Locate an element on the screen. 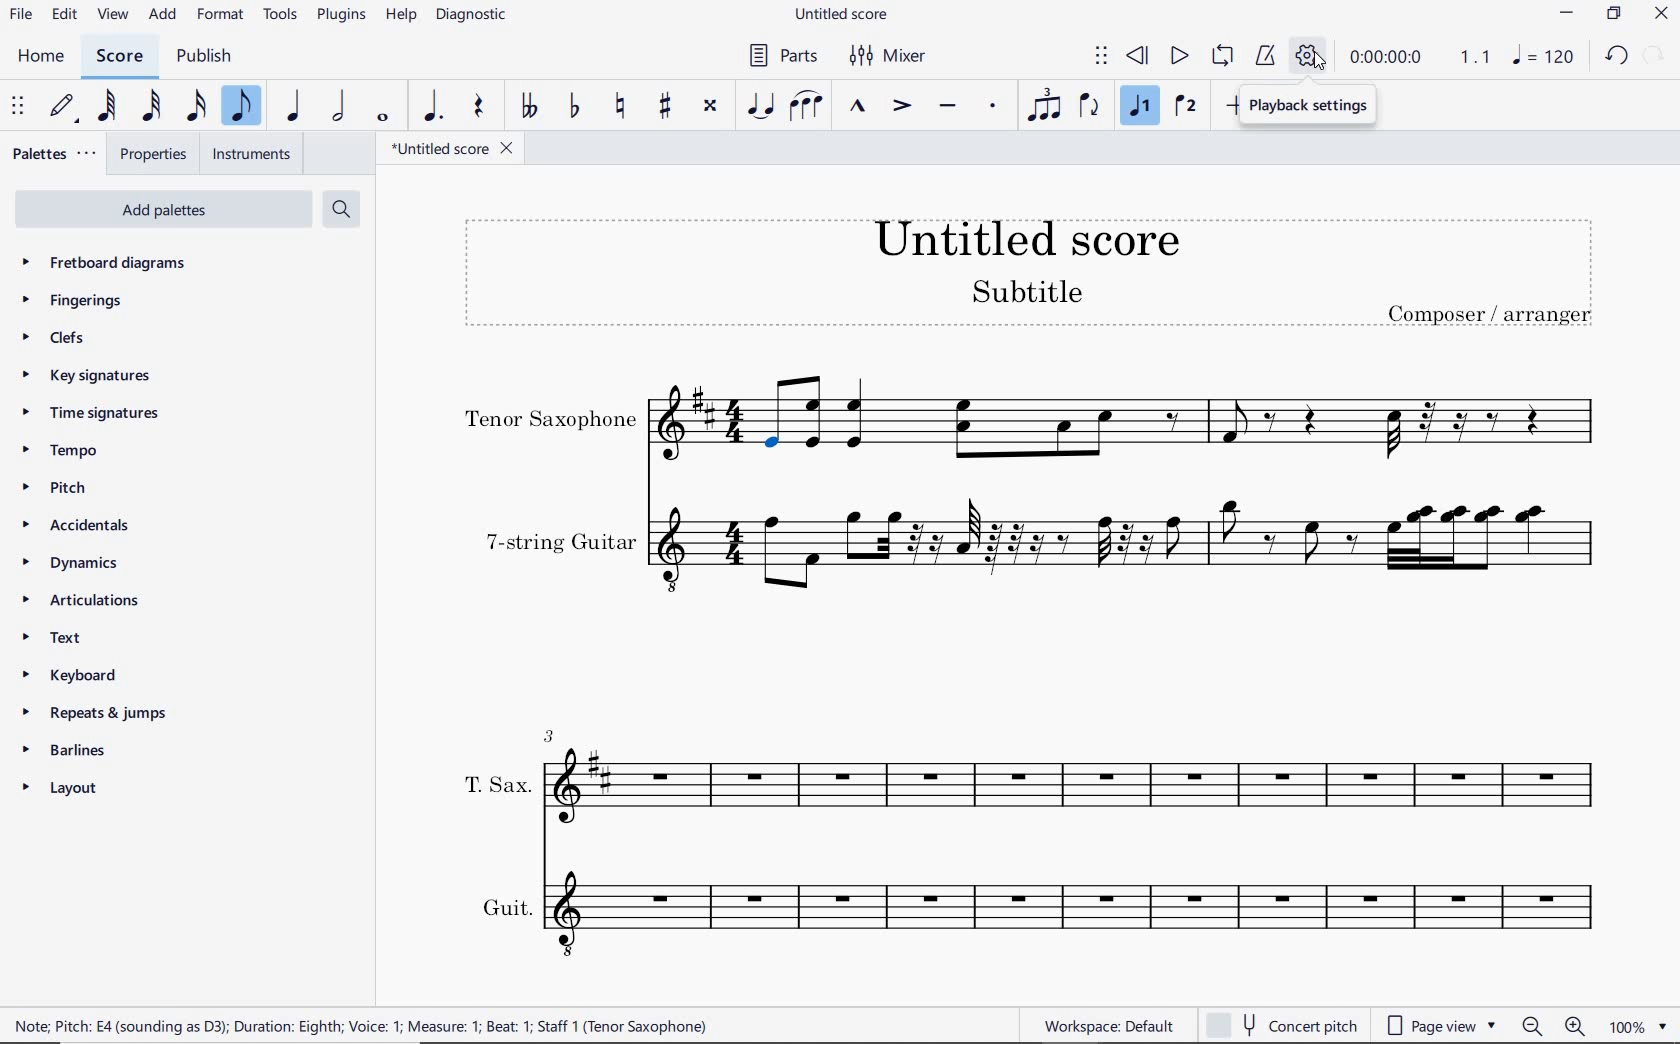  TIME SIGNATURES is located at coordinates (89, 412).